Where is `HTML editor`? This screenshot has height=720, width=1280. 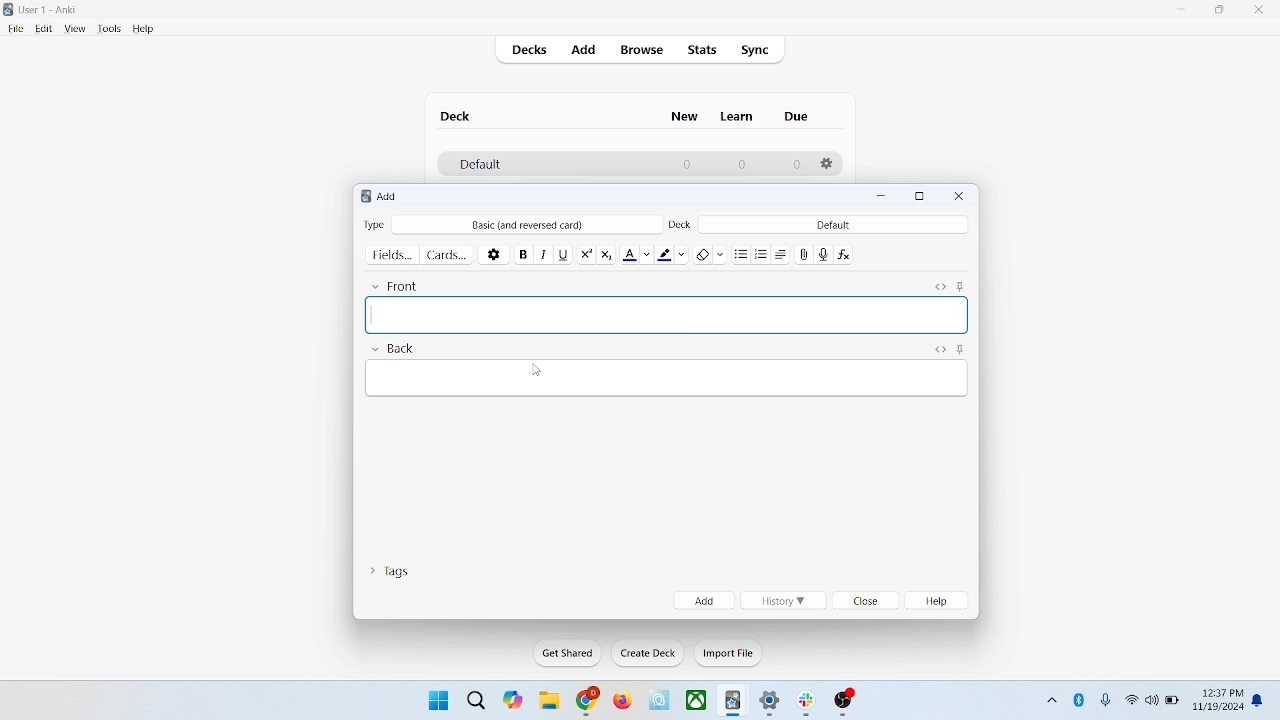 HTML editor is located at coordinates (939, 284).